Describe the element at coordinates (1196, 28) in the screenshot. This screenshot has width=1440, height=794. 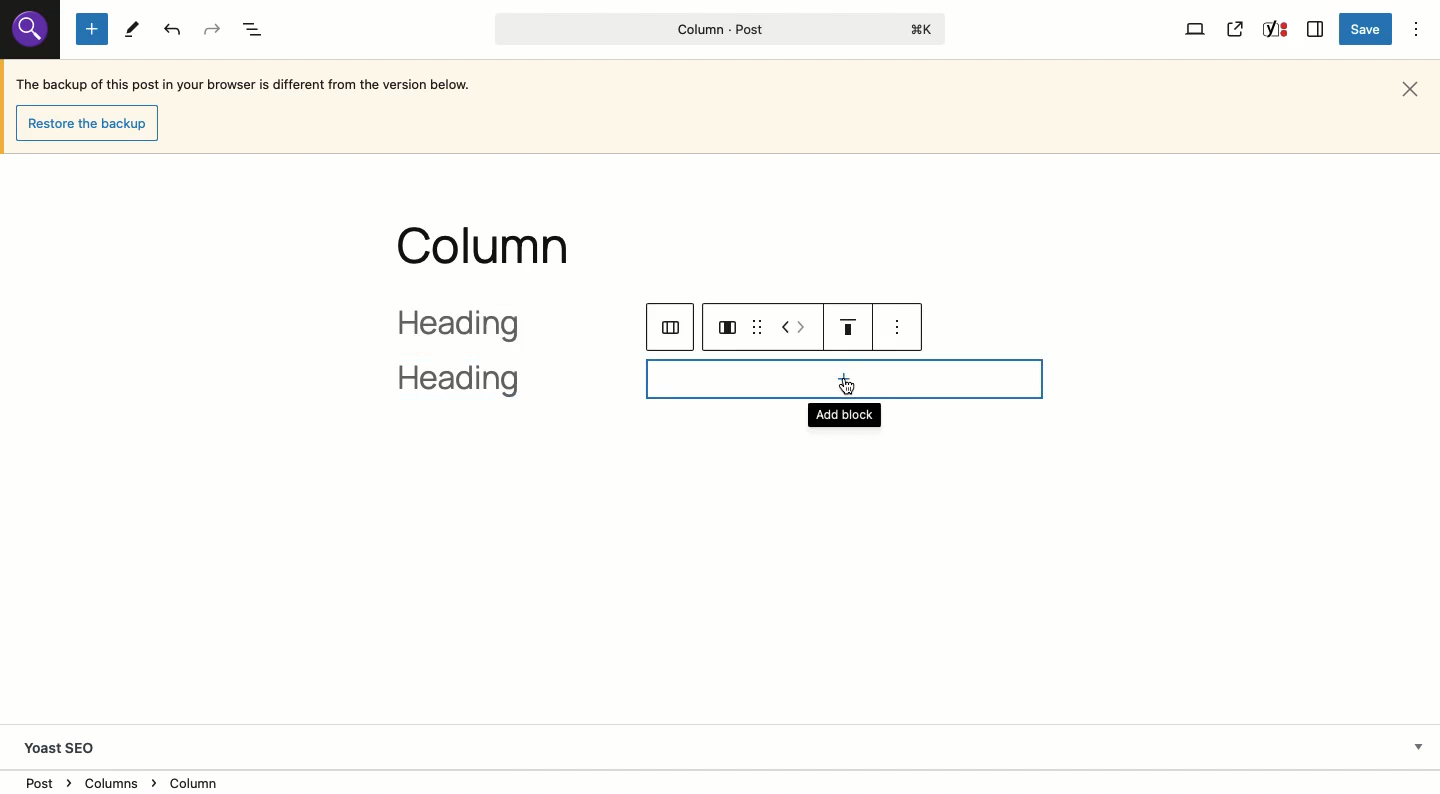
I see `View` at that location.